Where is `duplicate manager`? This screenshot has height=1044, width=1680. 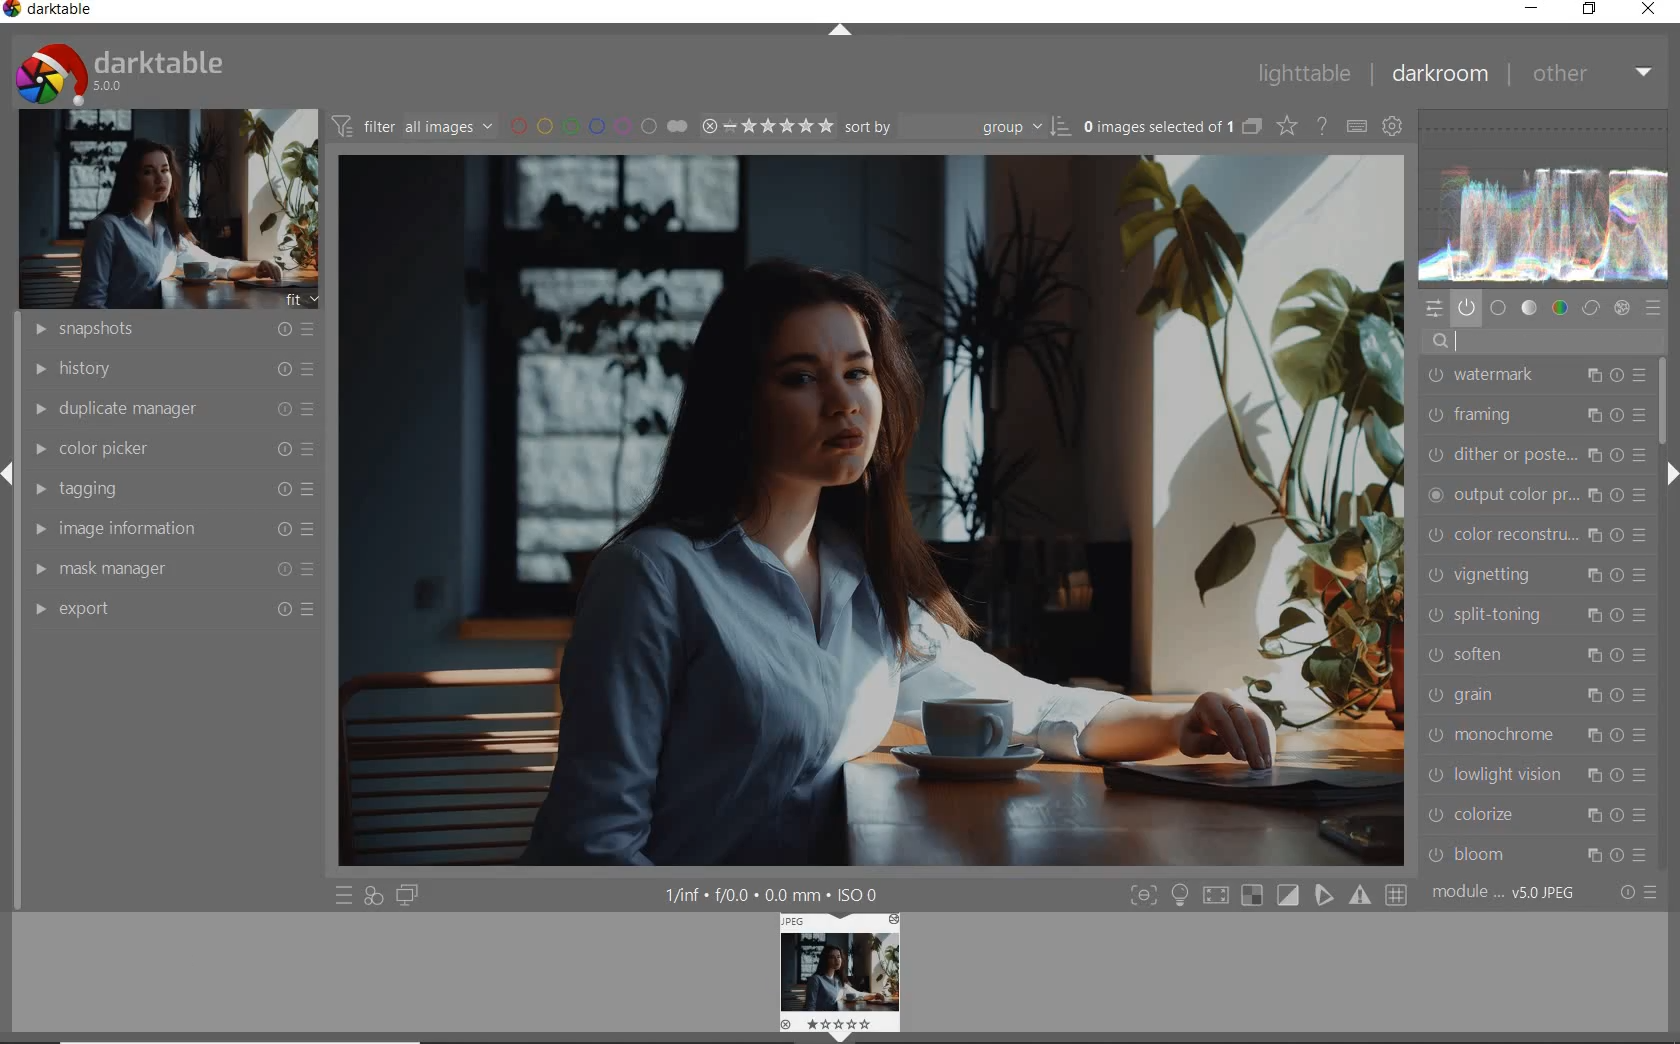 duplicate manager is located at coordinates (169, 409).